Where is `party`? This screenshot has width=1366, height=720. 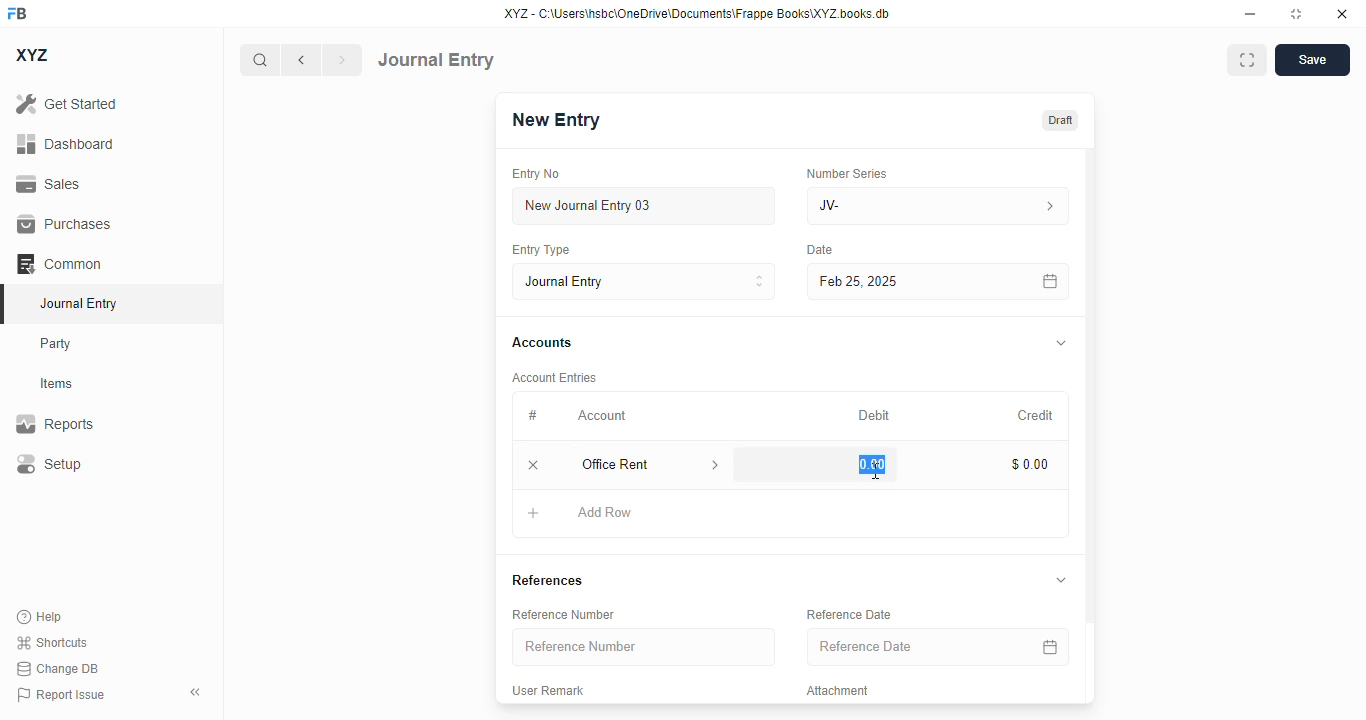 party is located at coordinates (56, 344).